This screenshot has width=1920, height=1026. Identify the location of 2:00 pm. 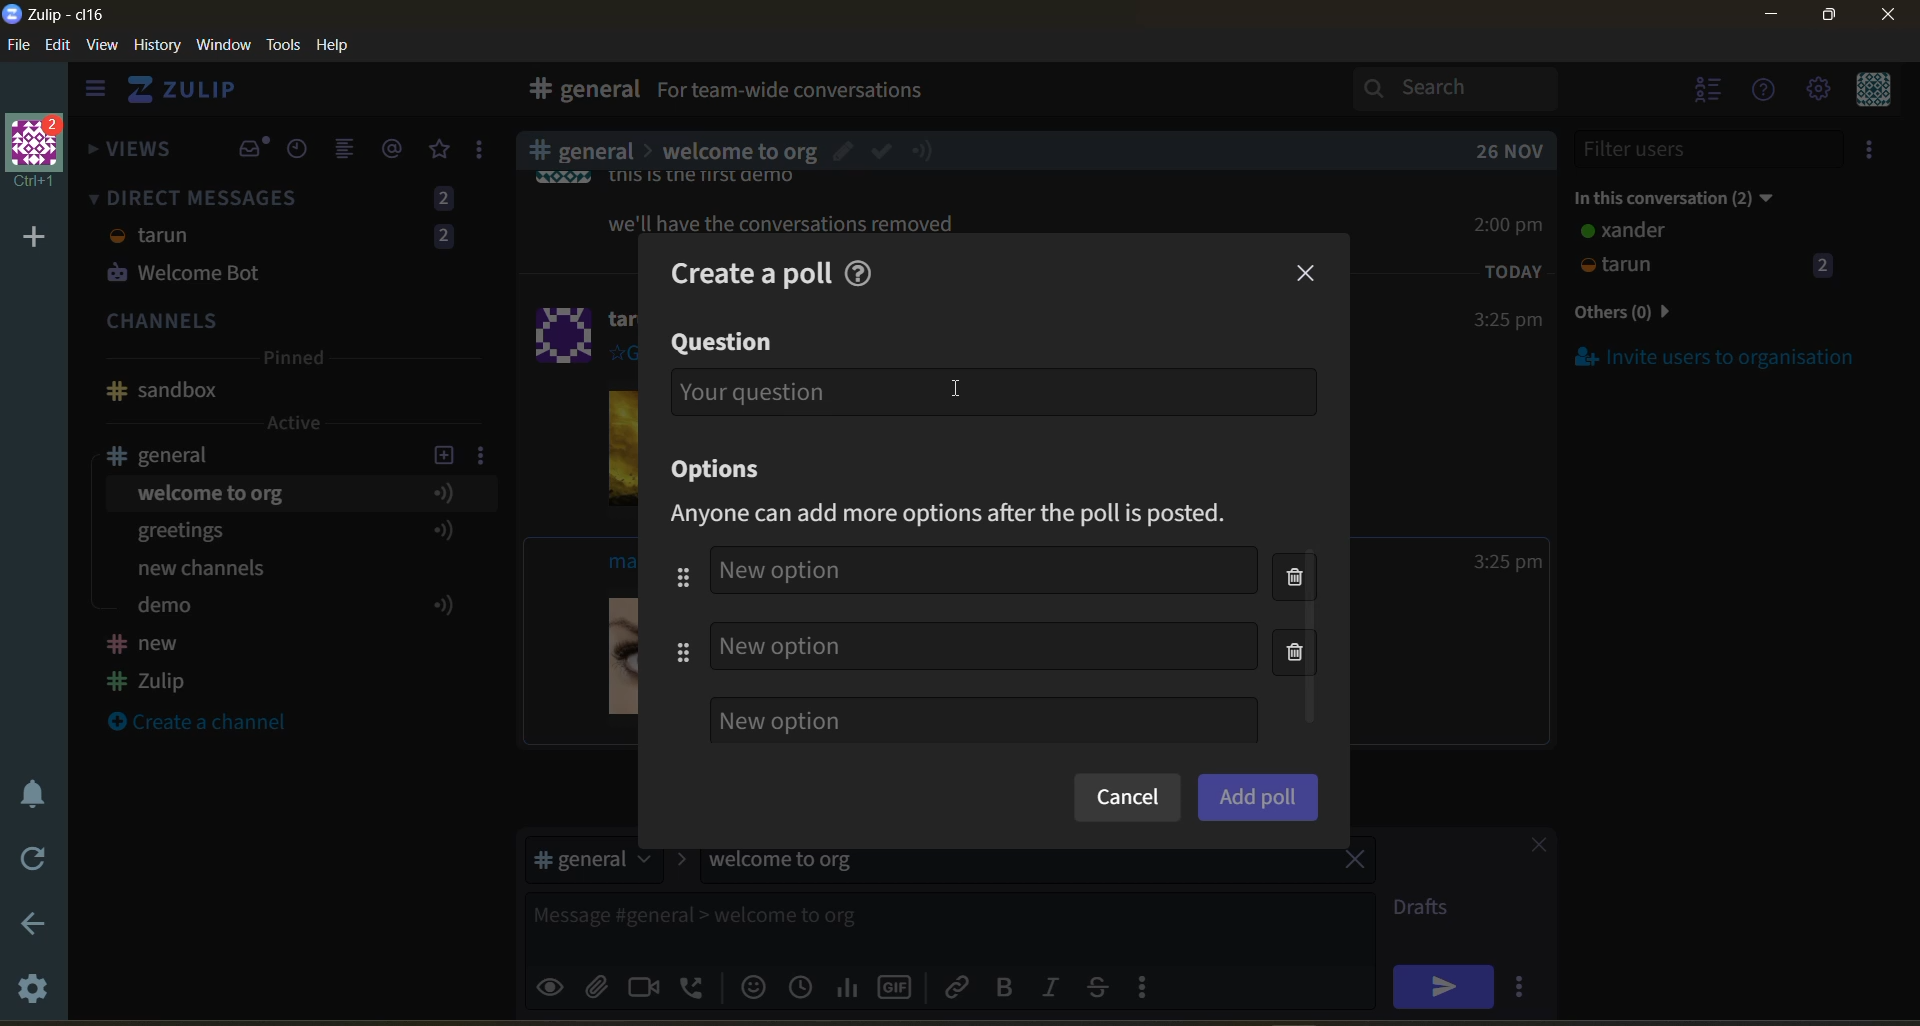
(1511, 224).